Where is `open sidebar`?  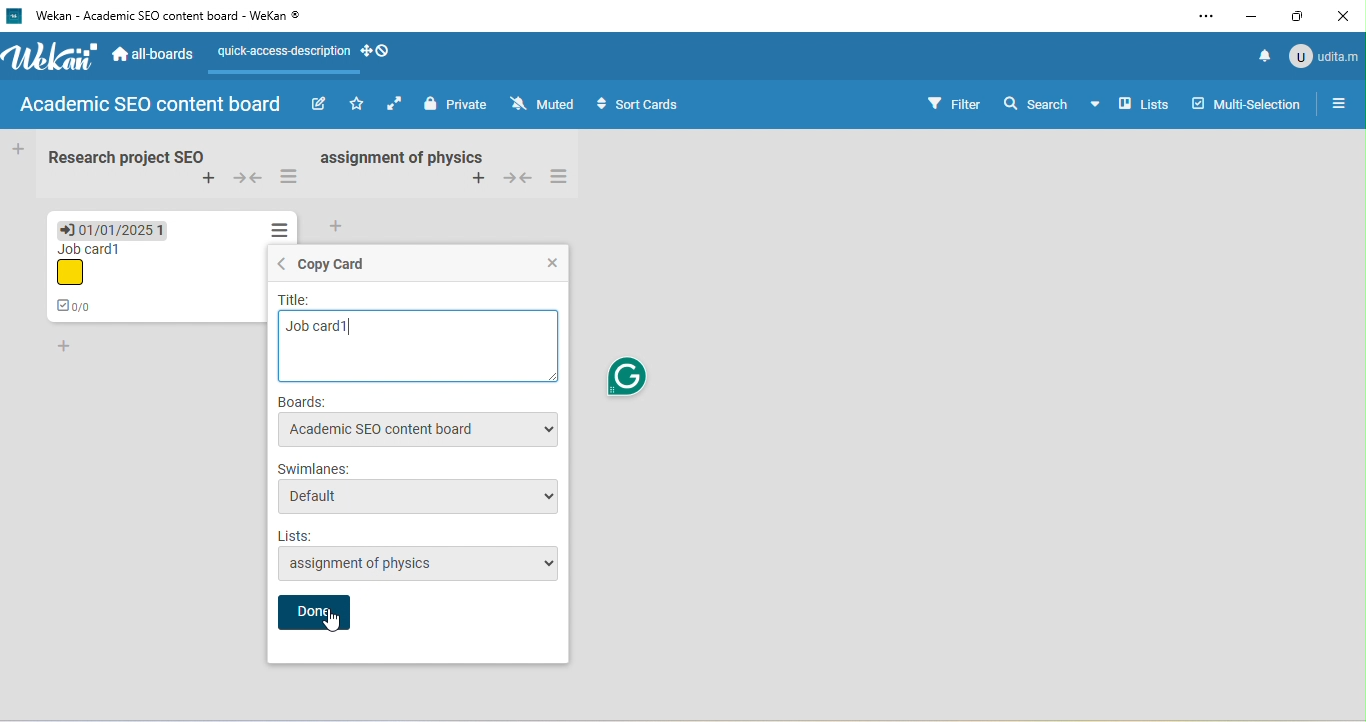 open sidebar is located at coordinates (1340, 105).